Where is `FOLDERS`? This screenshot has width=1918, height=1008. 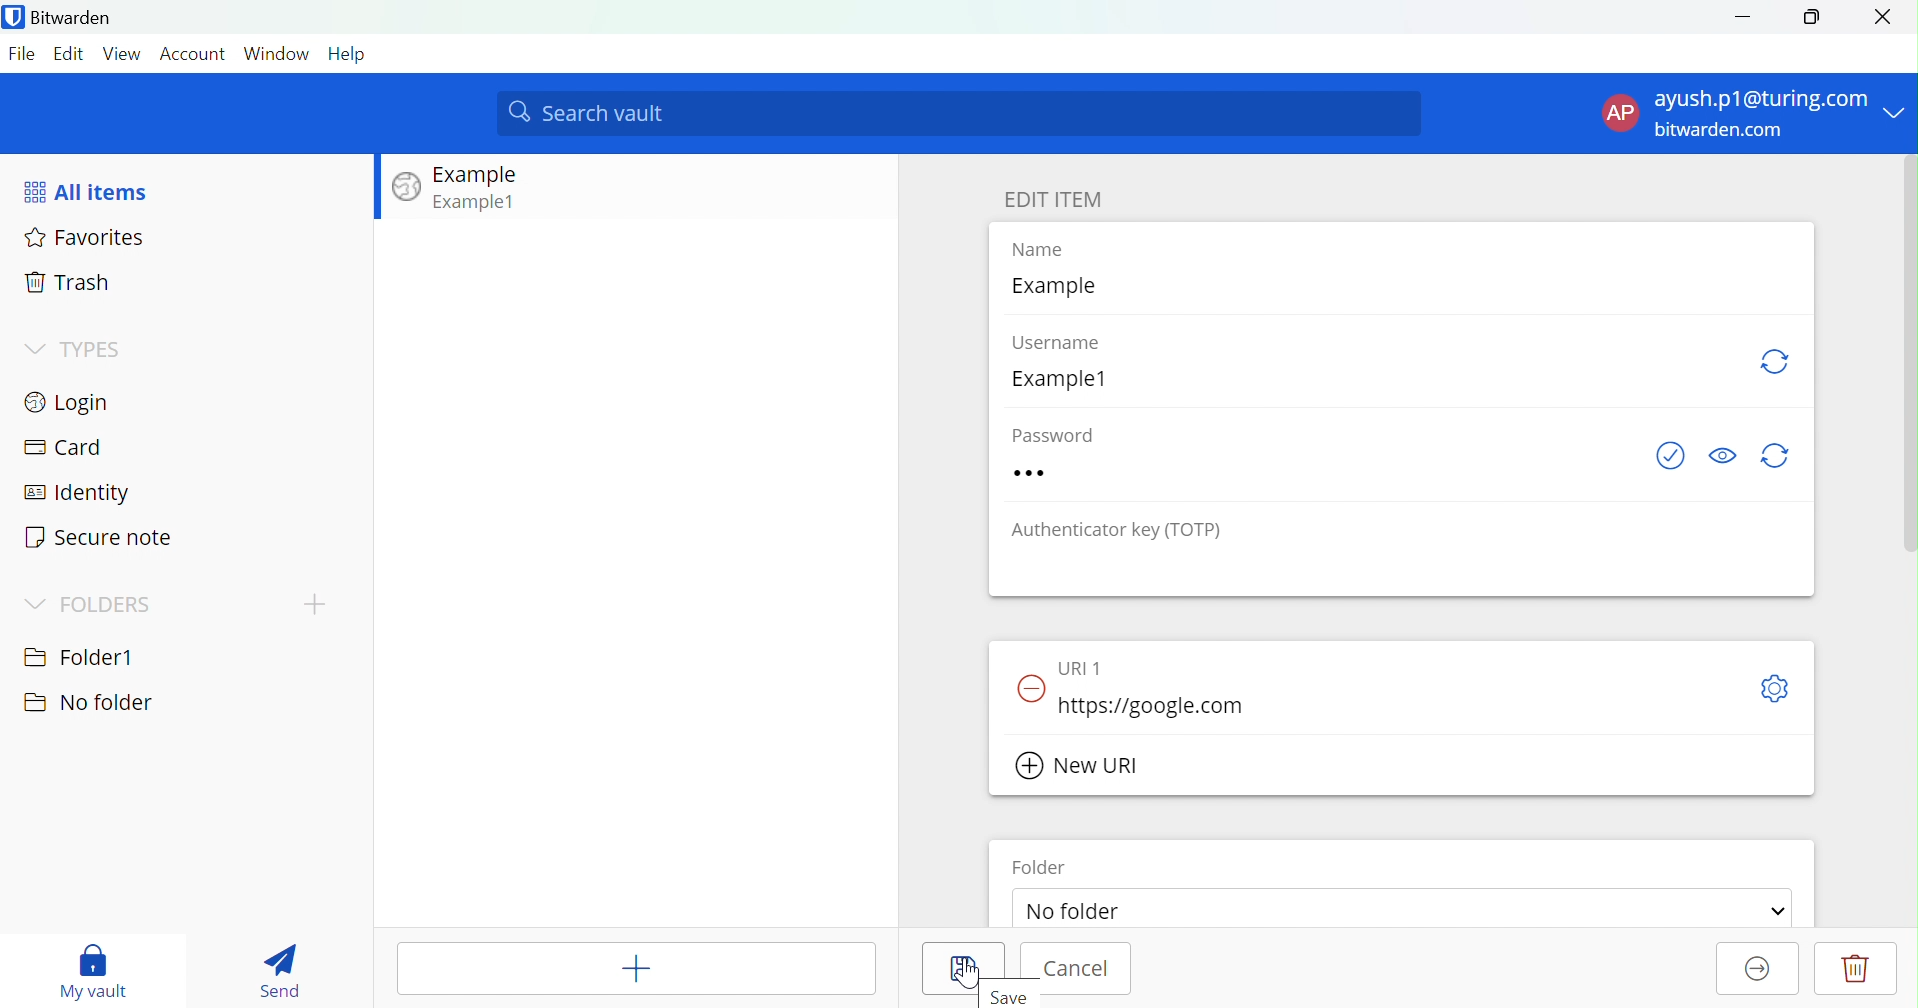 FOLDERS is located at coordinates (106, 606).